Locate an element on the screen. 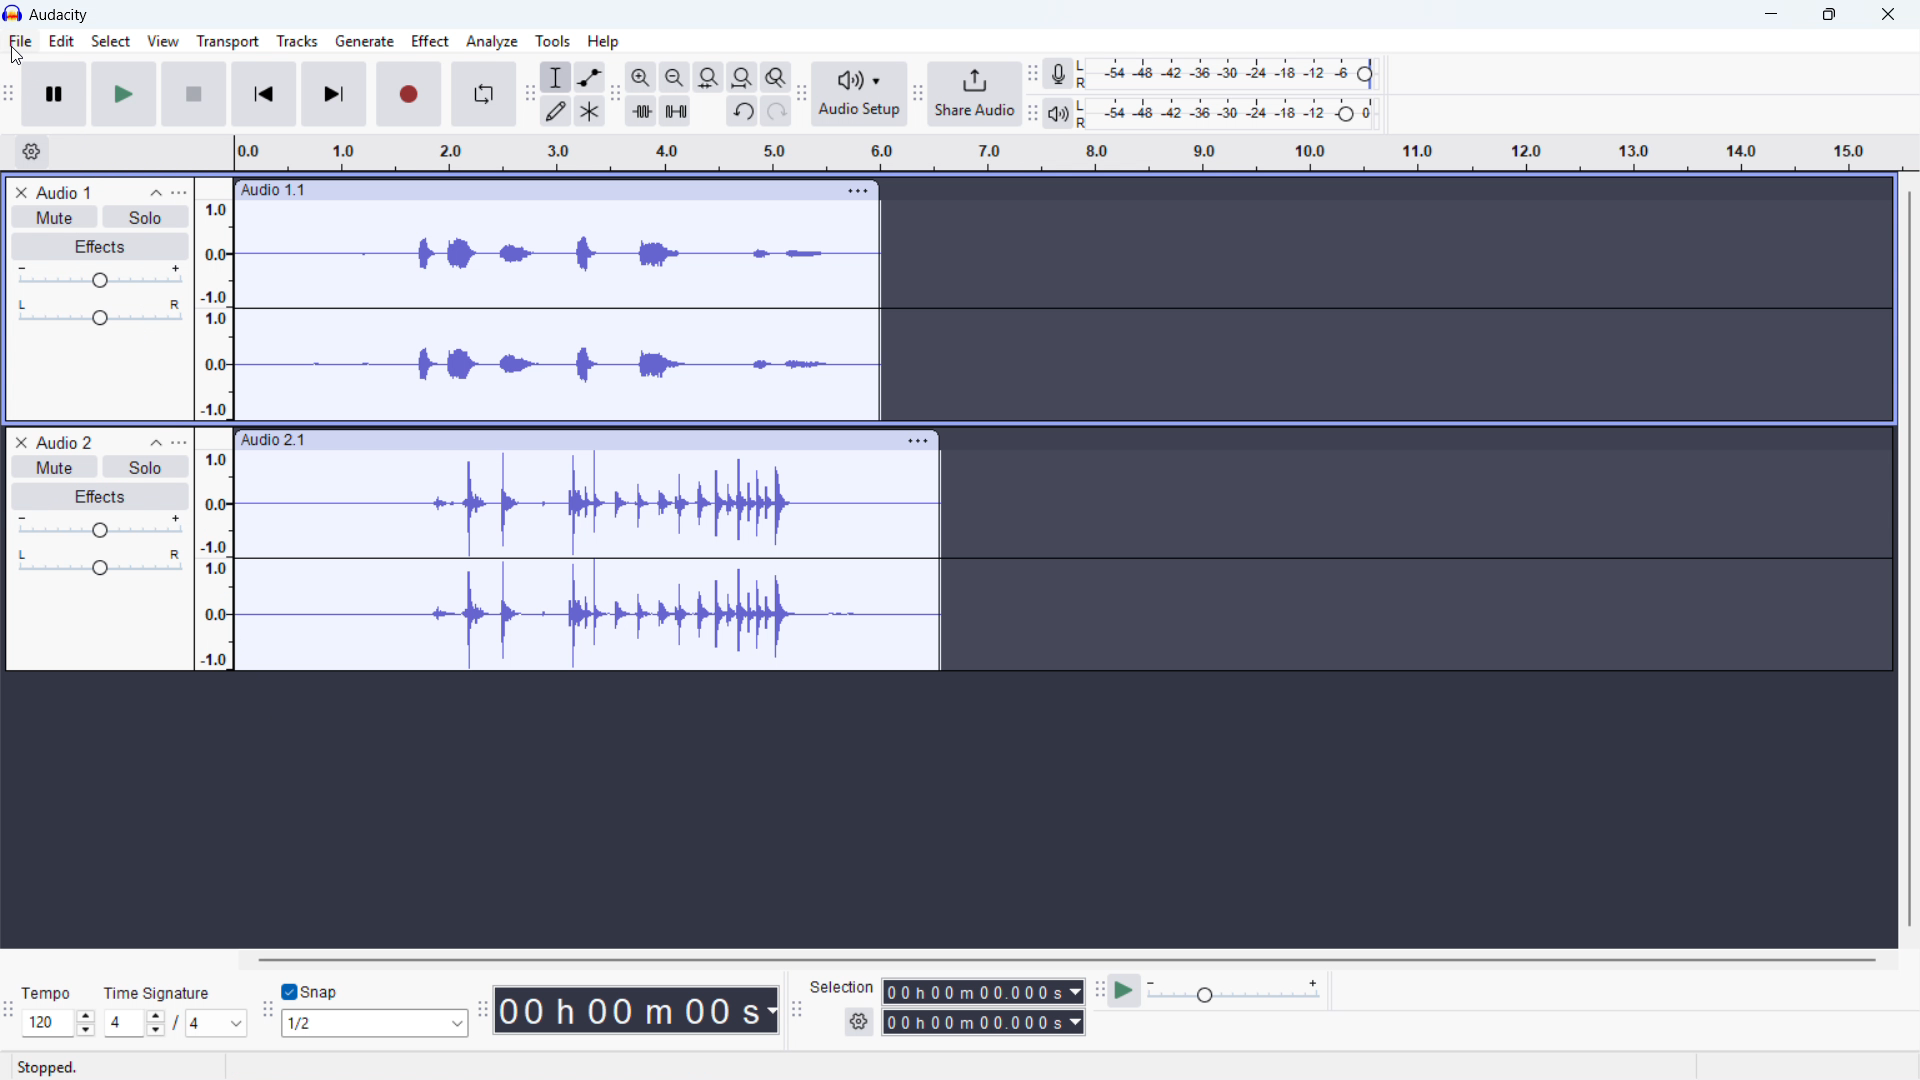 The width and height of the screenshot is (1920, 1080). Audio setup toolbar is located at coordinates (802, 93).